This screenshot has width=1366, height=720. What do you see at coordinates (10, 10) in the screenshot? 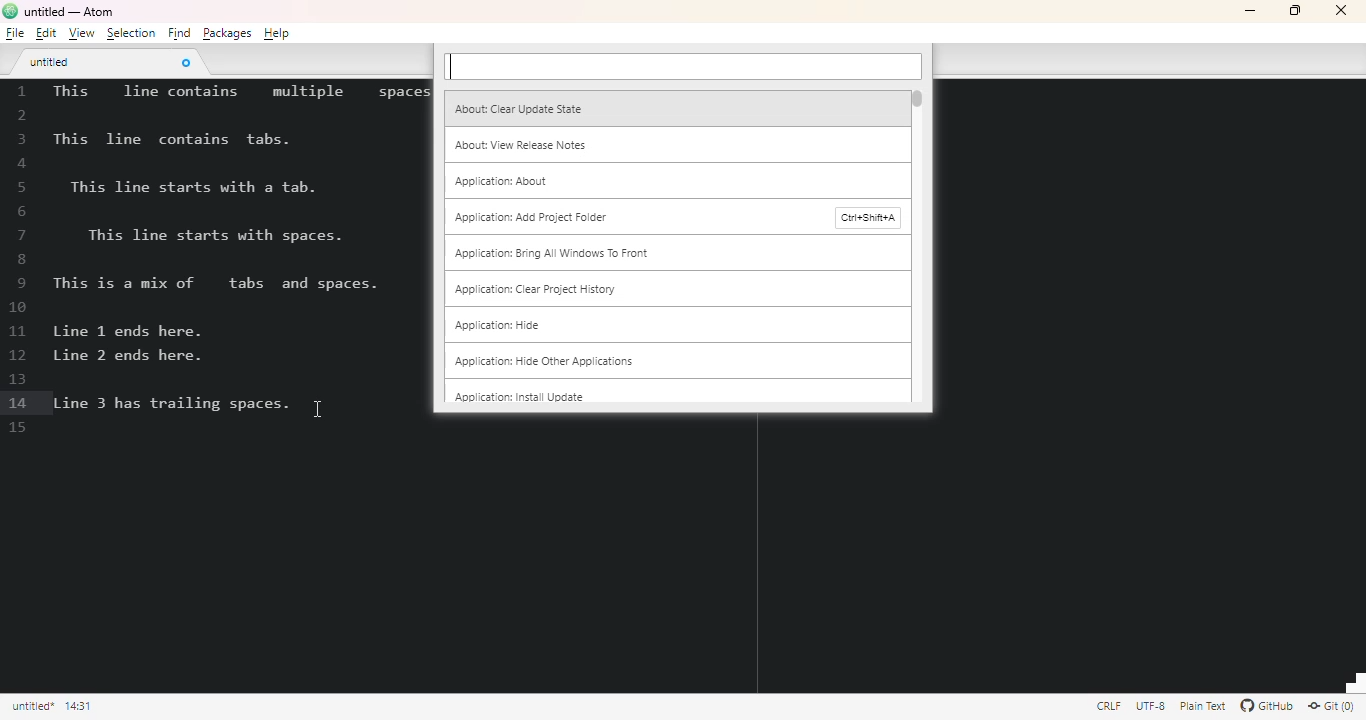
I see `logo` at bounding box center [10, 10].